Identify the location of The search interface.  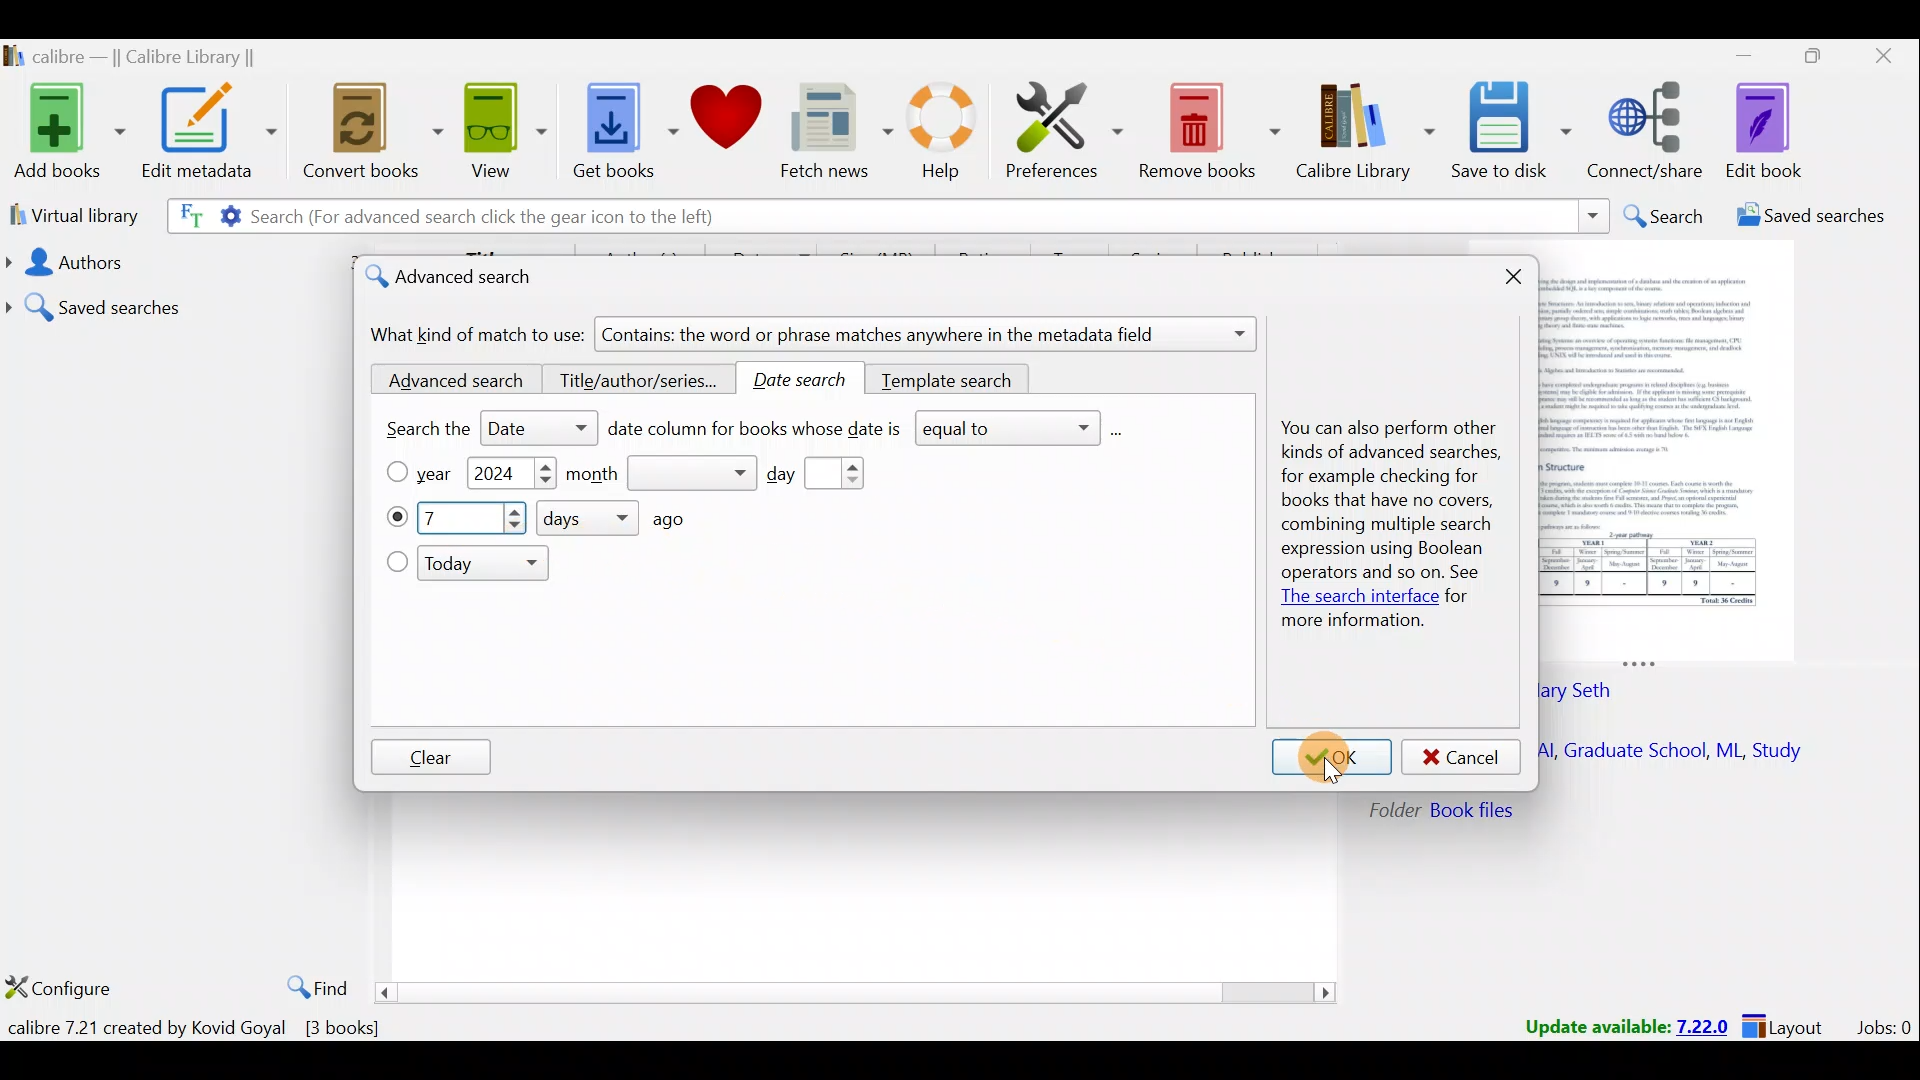
(1355, 599).